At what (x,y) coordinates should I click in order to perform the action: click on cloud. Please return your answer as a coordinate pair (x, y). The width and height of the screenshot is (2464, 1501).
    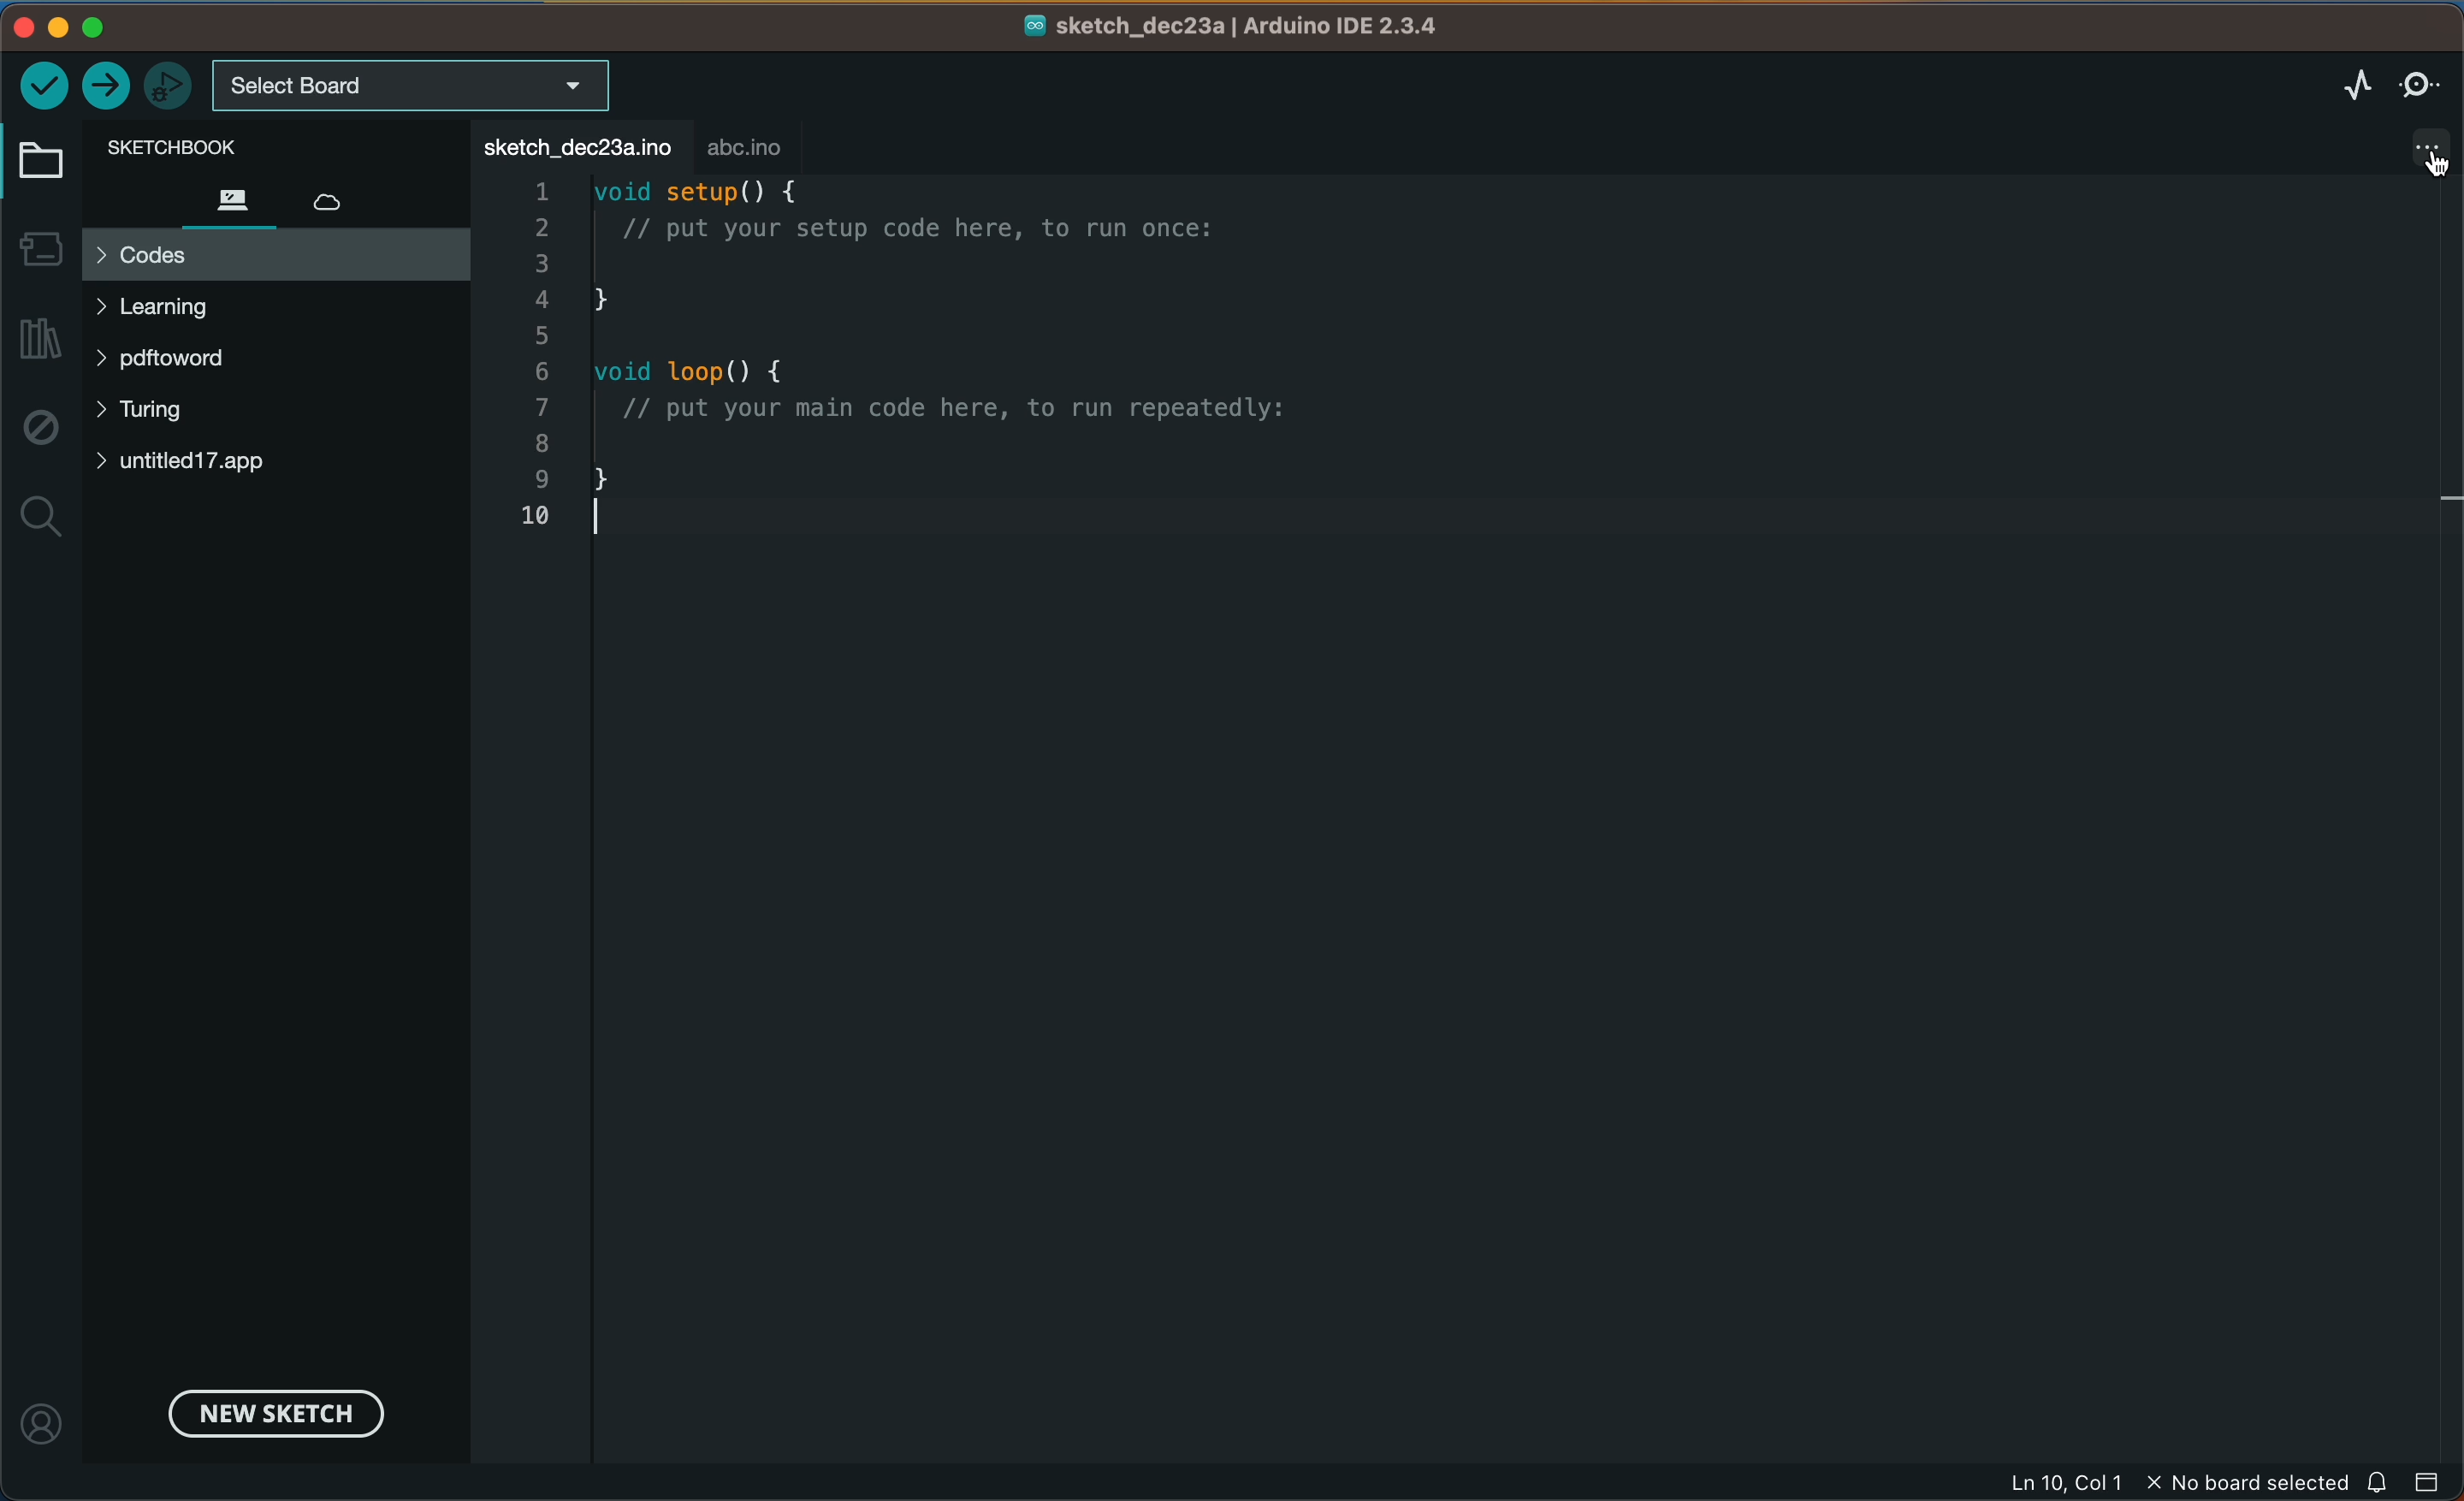
    Looking at the image, I should click on (328, 198).